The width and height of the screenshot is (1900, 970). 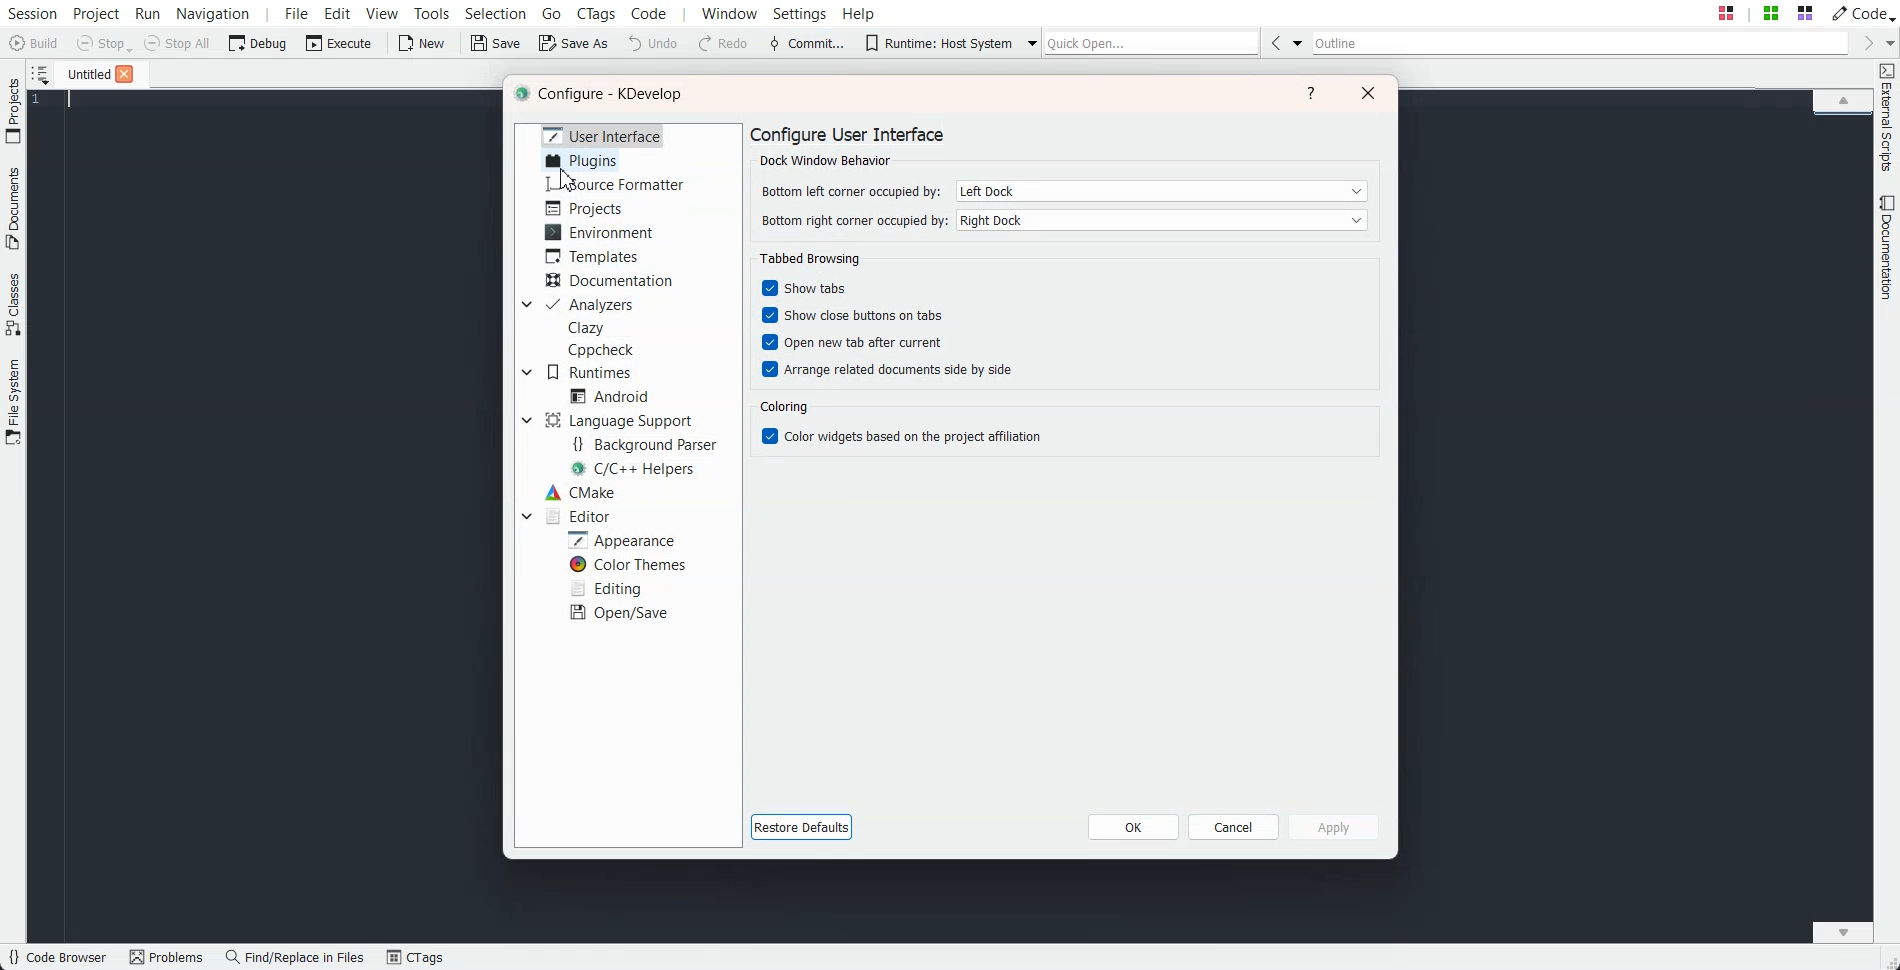 What do you see at coordinates (636, 469) in the screenshot?
I see `C/C++ Helpers` at bounding box center [636, 469].